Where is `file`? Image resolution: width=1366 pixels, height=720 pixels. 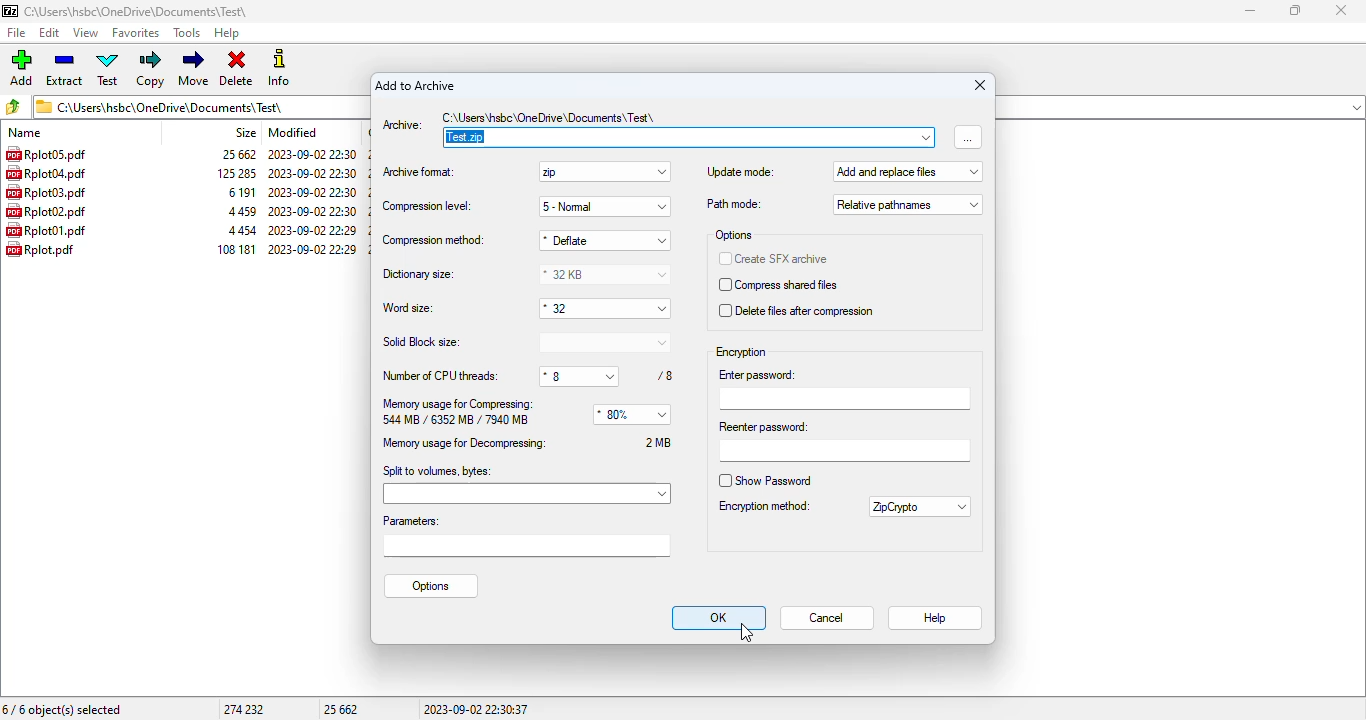 file is located at coordinates (15, 33).